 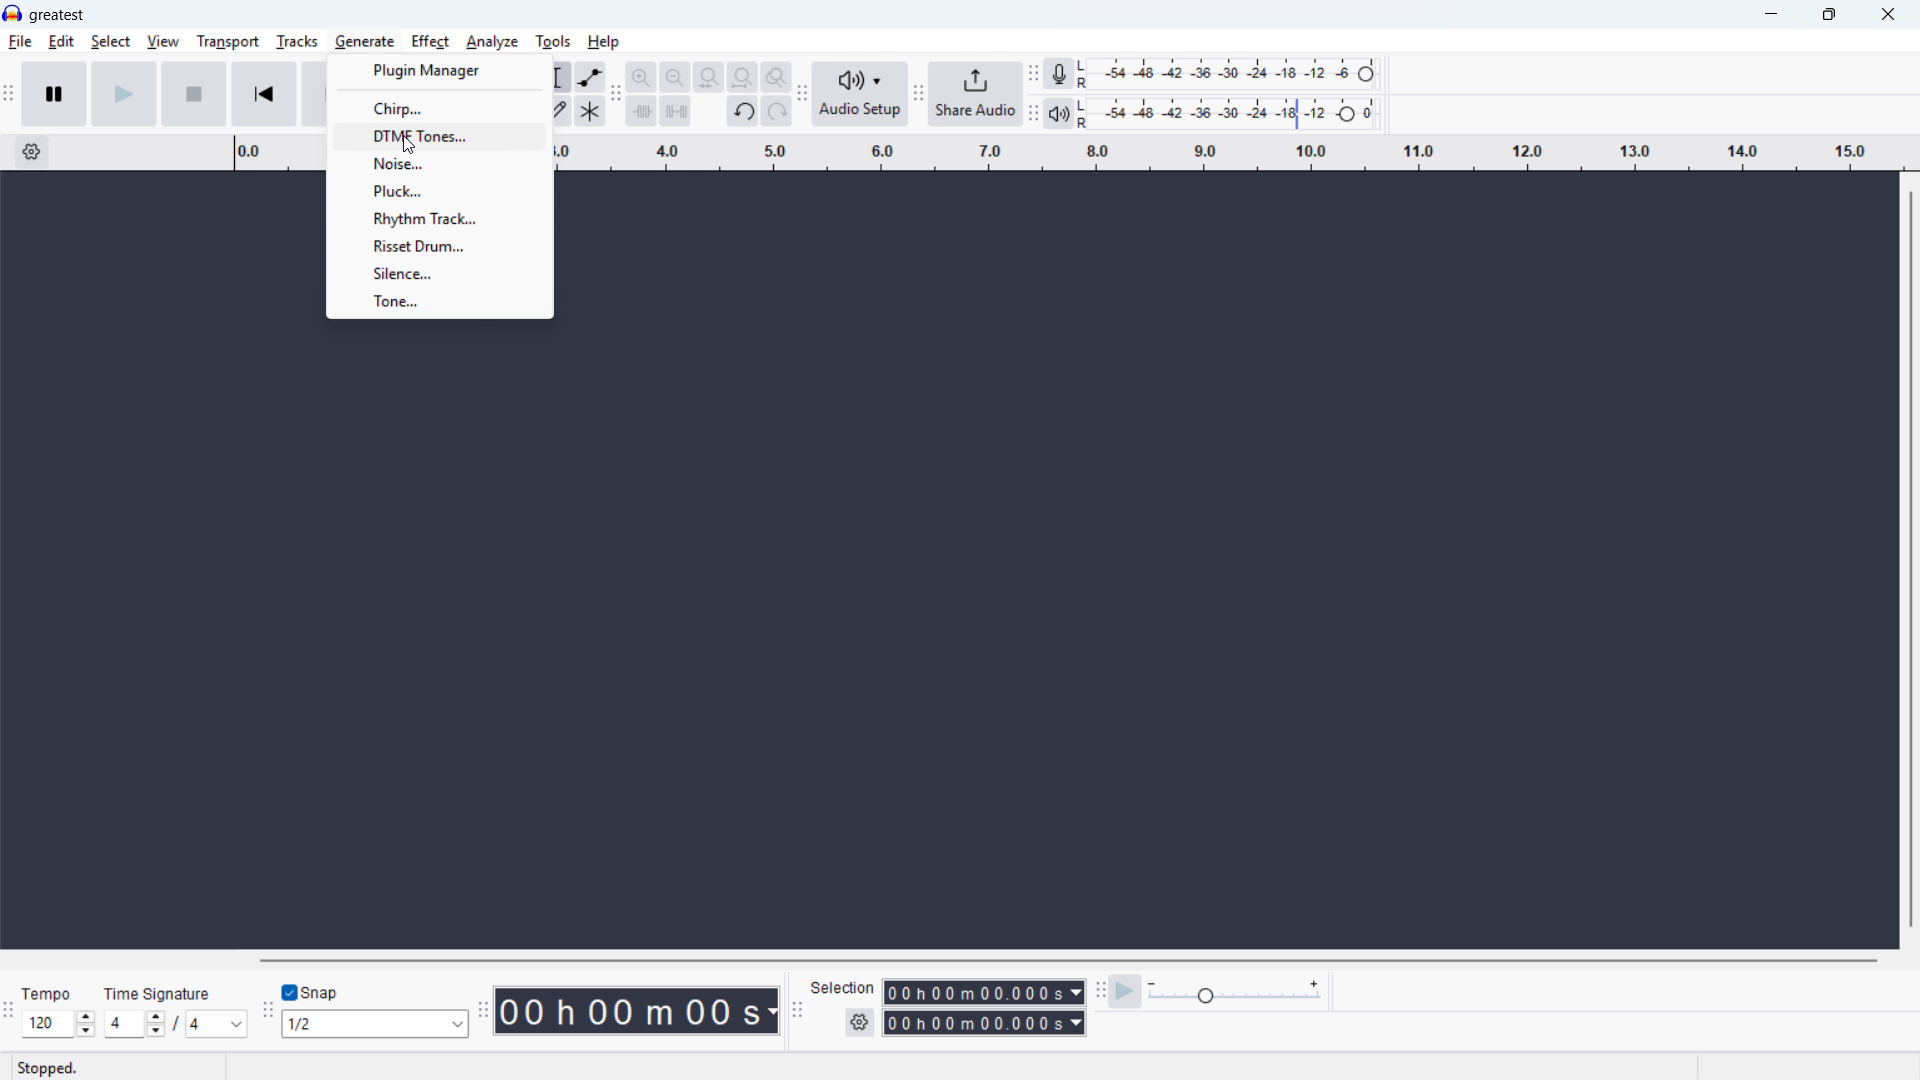 What do you see at coordinates (1912, 561) in the screenshot?
I see `vertical scrollbar` at bounding box center [1912, 561].